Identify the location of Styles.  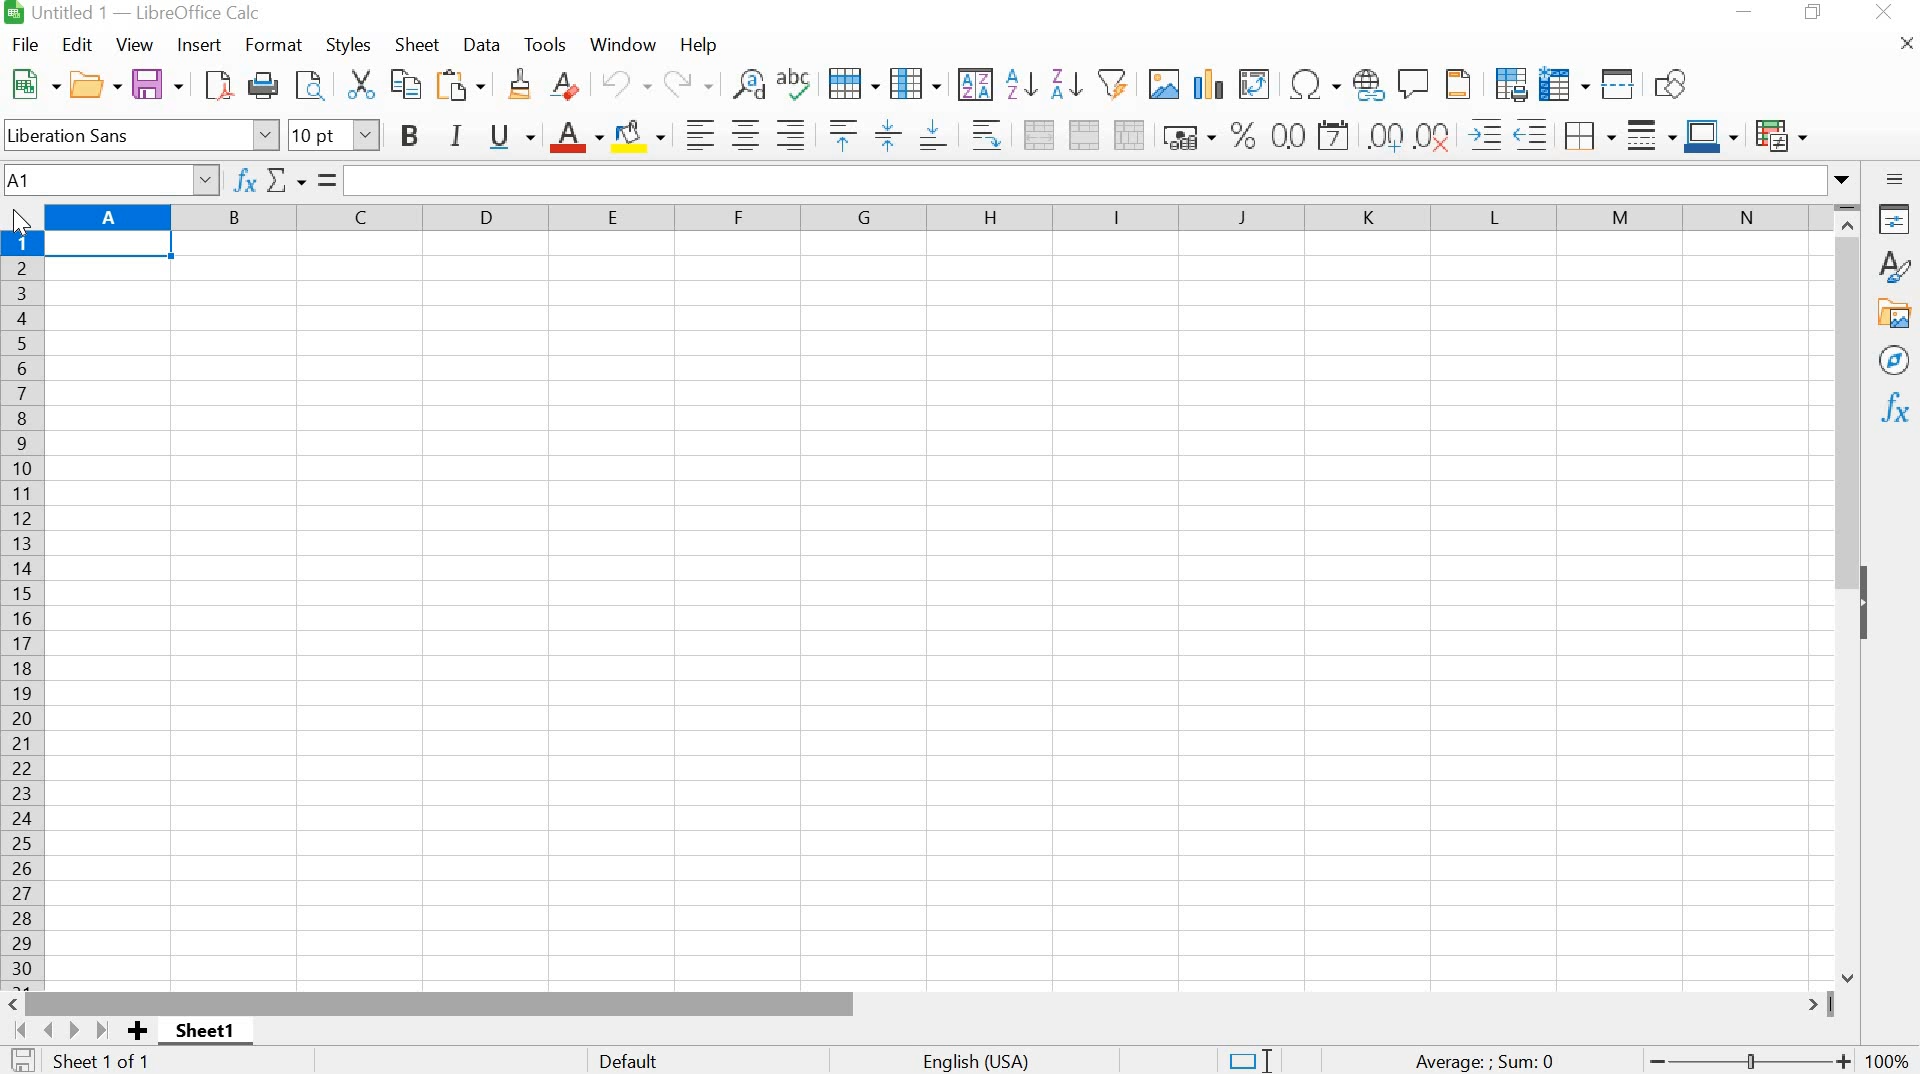
(1894, 268).